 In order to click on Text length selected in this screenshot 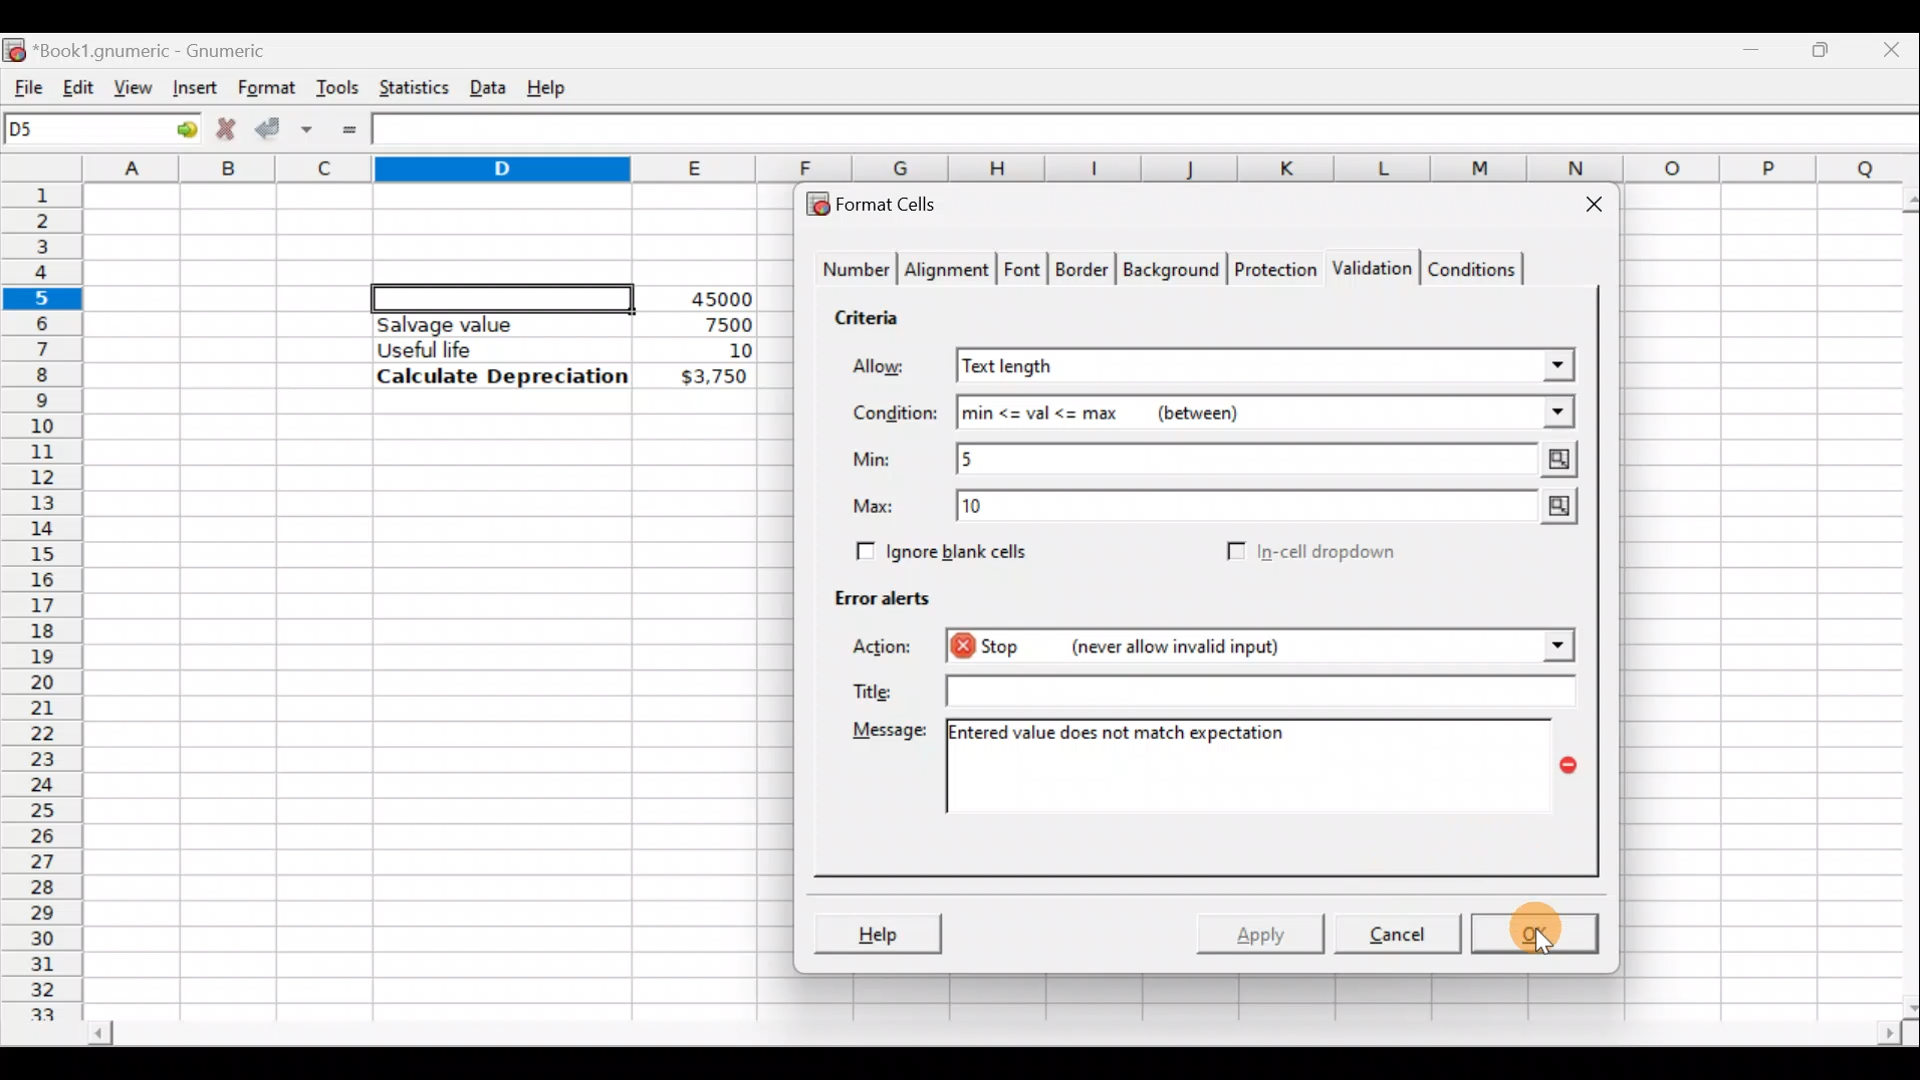, I will do `click(1267, 367)`.